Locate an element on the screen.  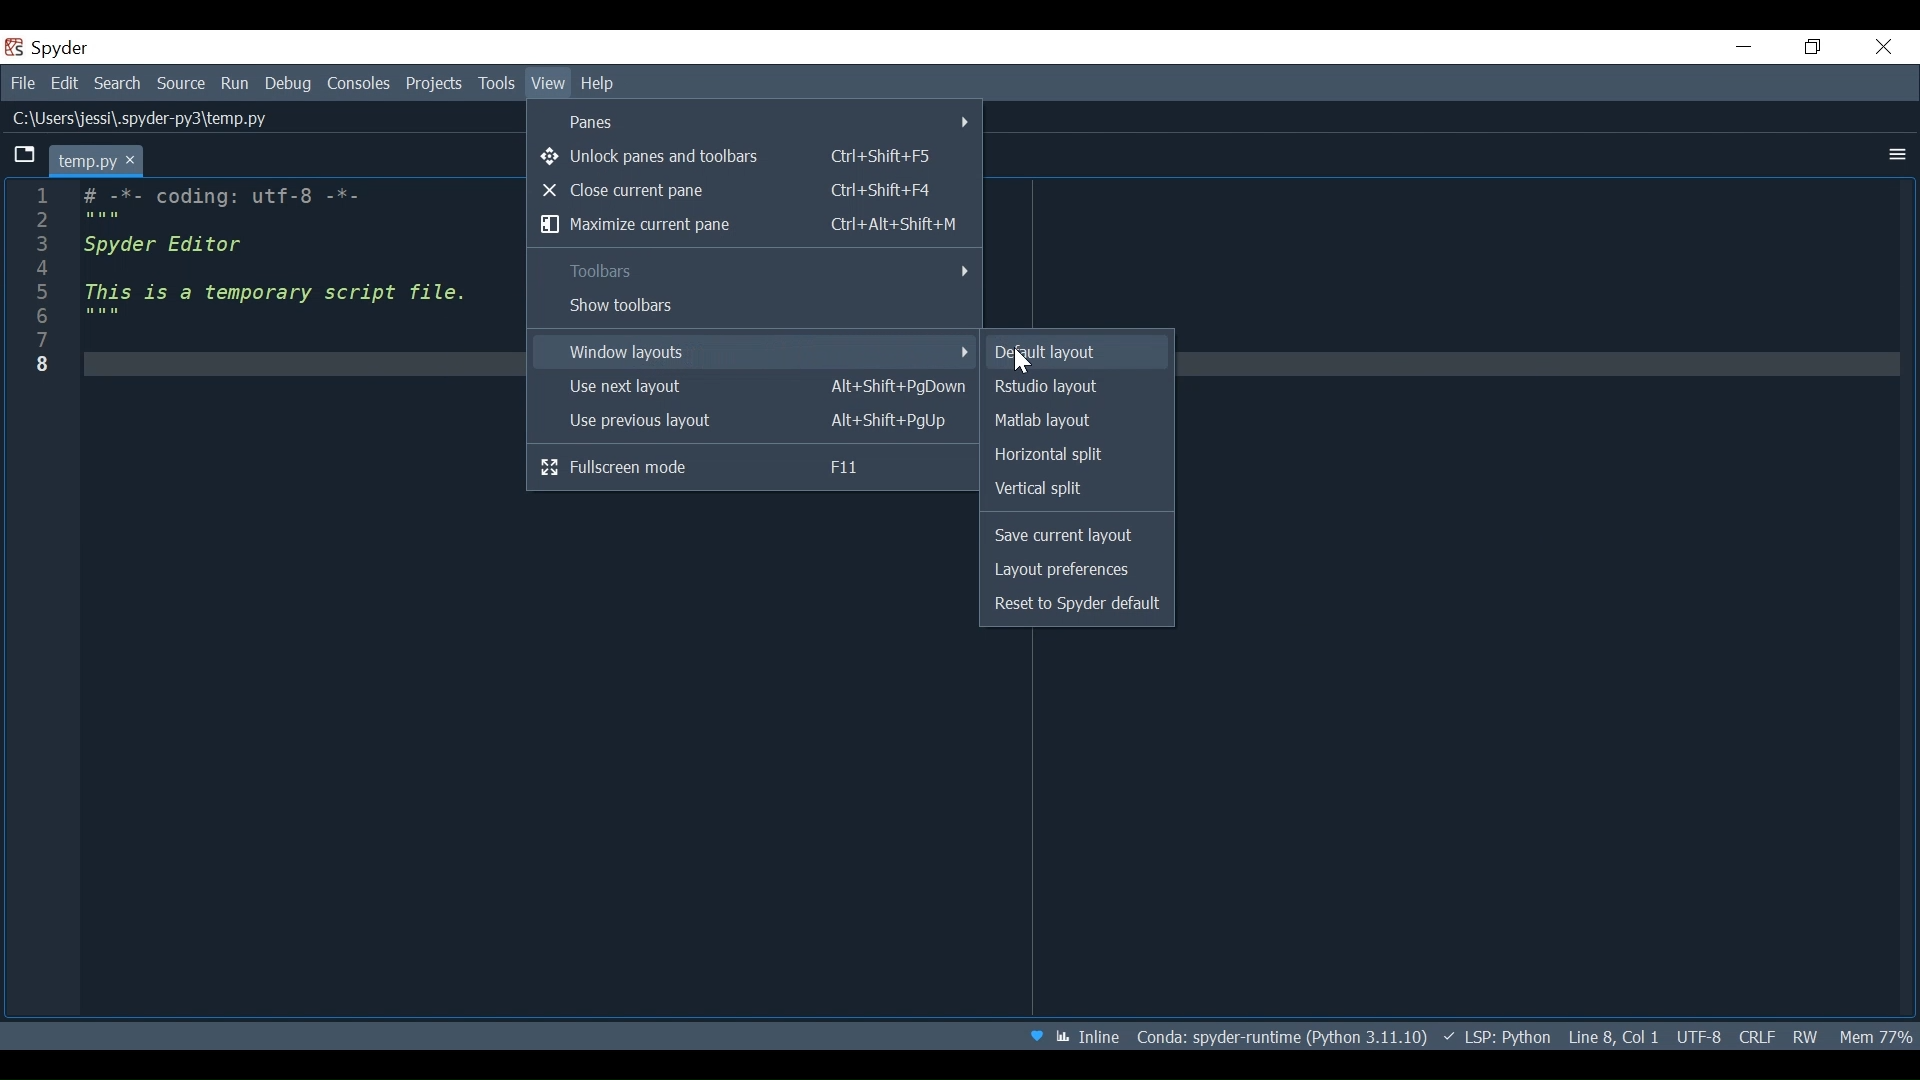
Close current pane is located at coordinates (754, 190).